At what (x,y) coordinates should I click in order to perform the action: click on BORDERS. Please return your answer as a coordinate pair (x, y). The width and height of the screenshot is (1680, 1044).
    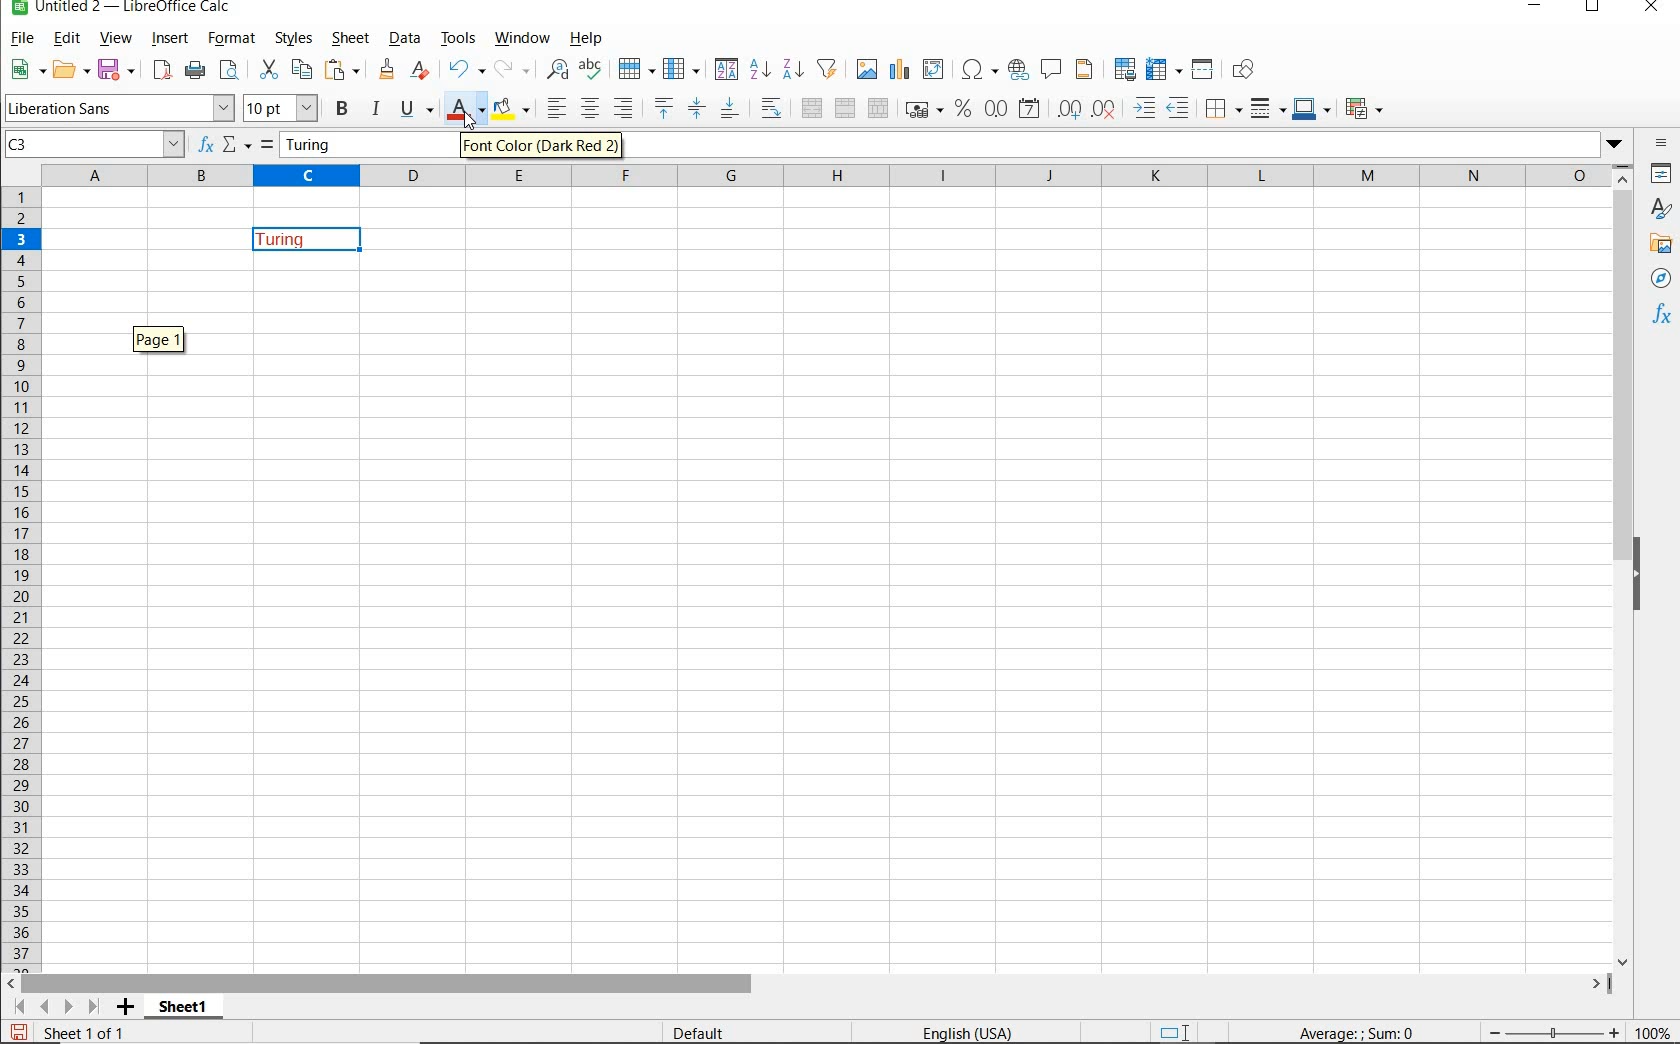
    Looking at the image, I should click on (1223, 110).